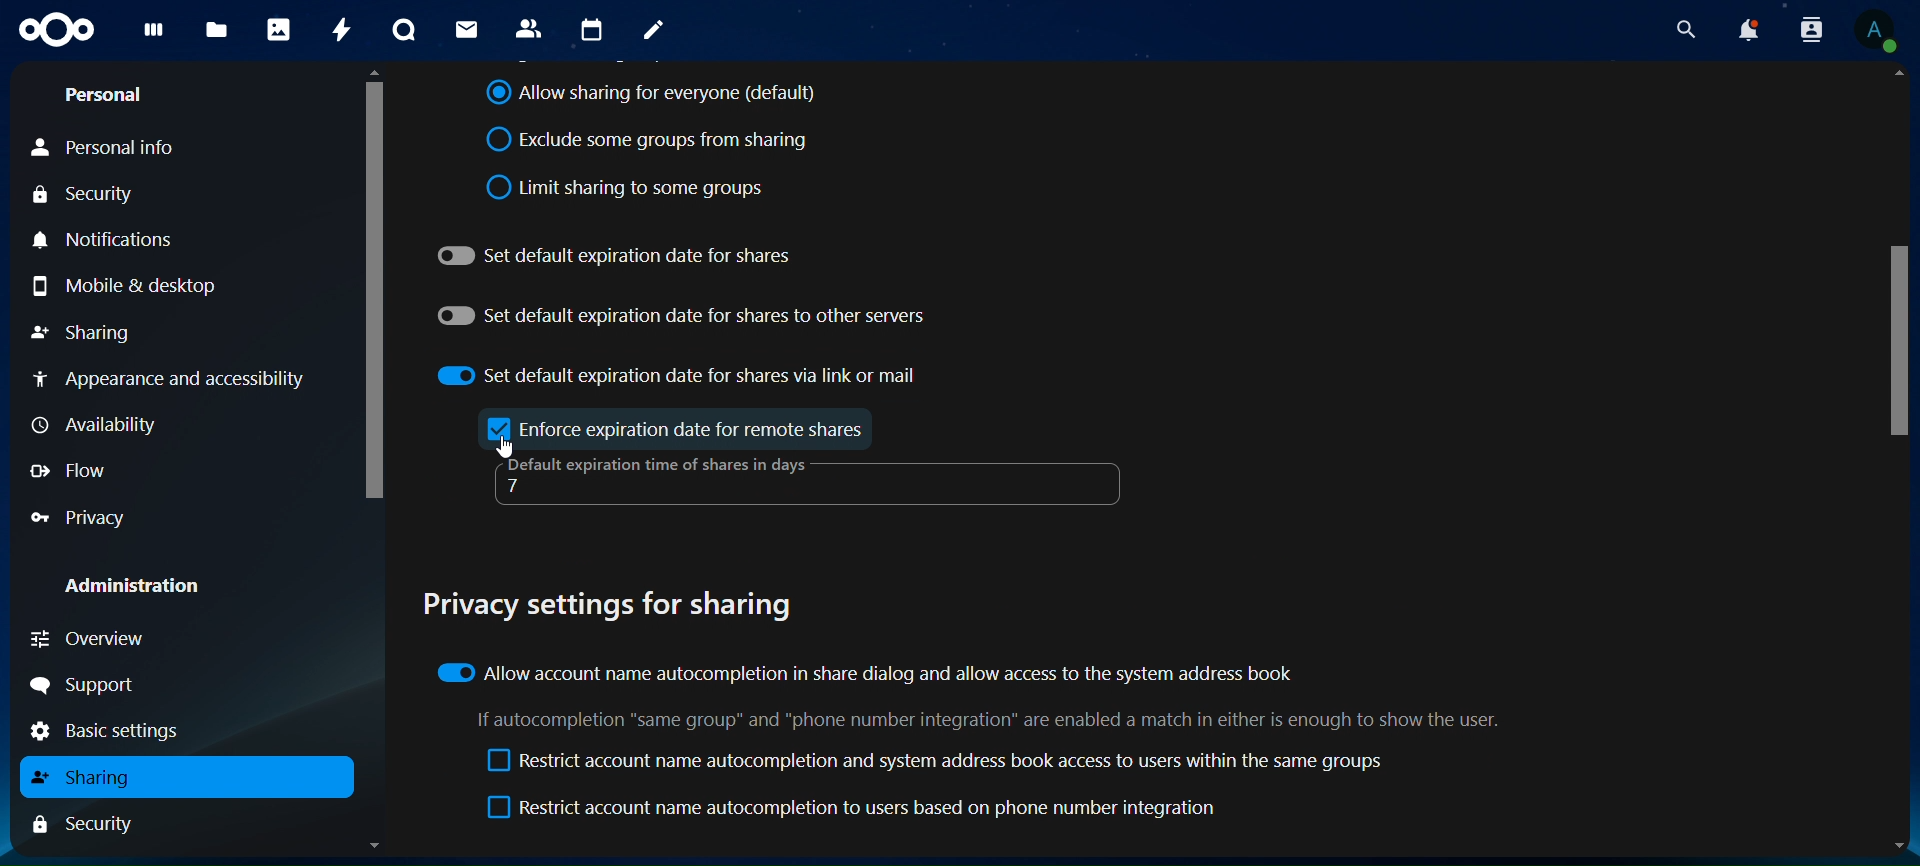 Image resolution: width=1920 pixels, height=866 pixels. What do you see at coordinates (69, 470) in the screenshot?
I see `flow` at bounding box center [69, 470].